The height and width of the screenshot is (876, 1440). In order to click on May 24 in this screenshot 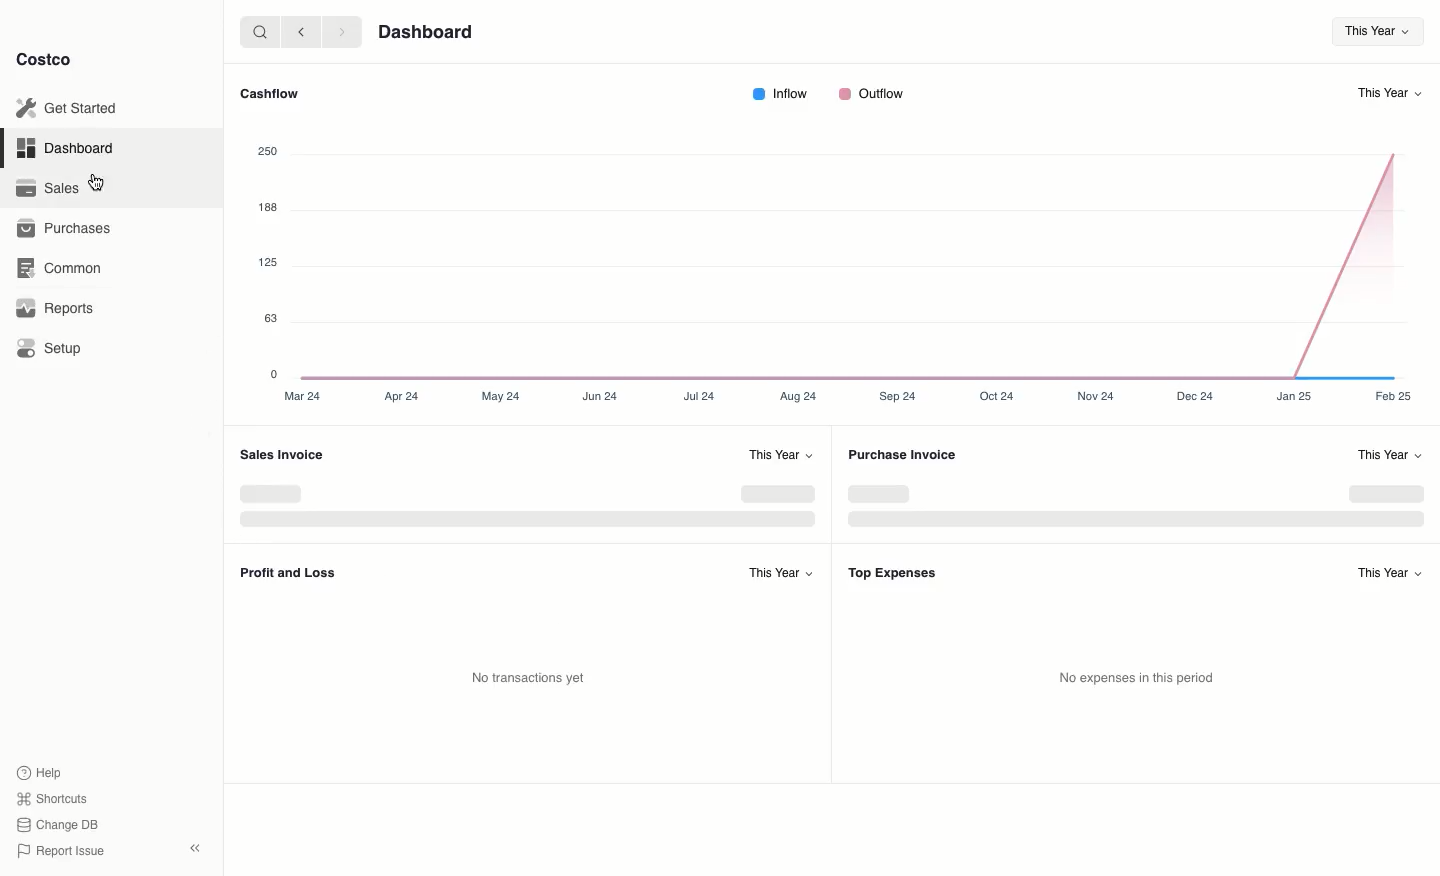, I will do `click(502, 396)`.